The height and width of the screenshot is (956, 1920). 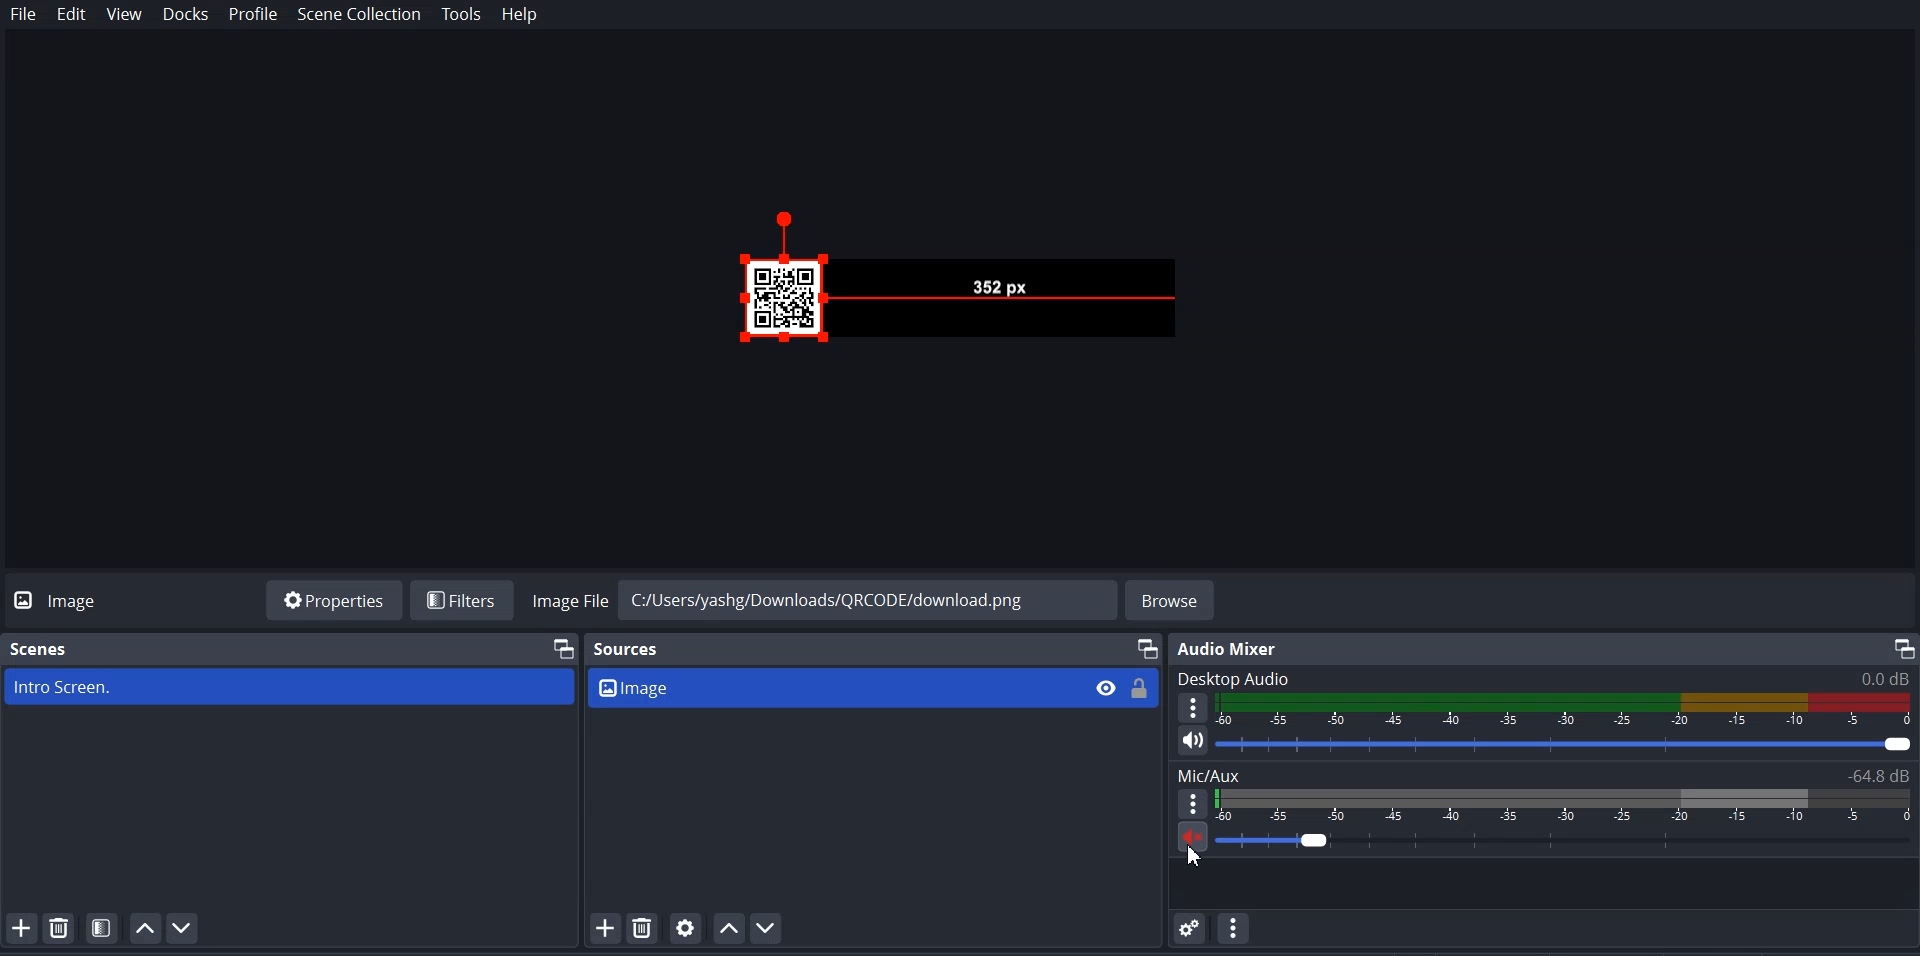 I want to click on Lock, so click(x=1139, y=688).